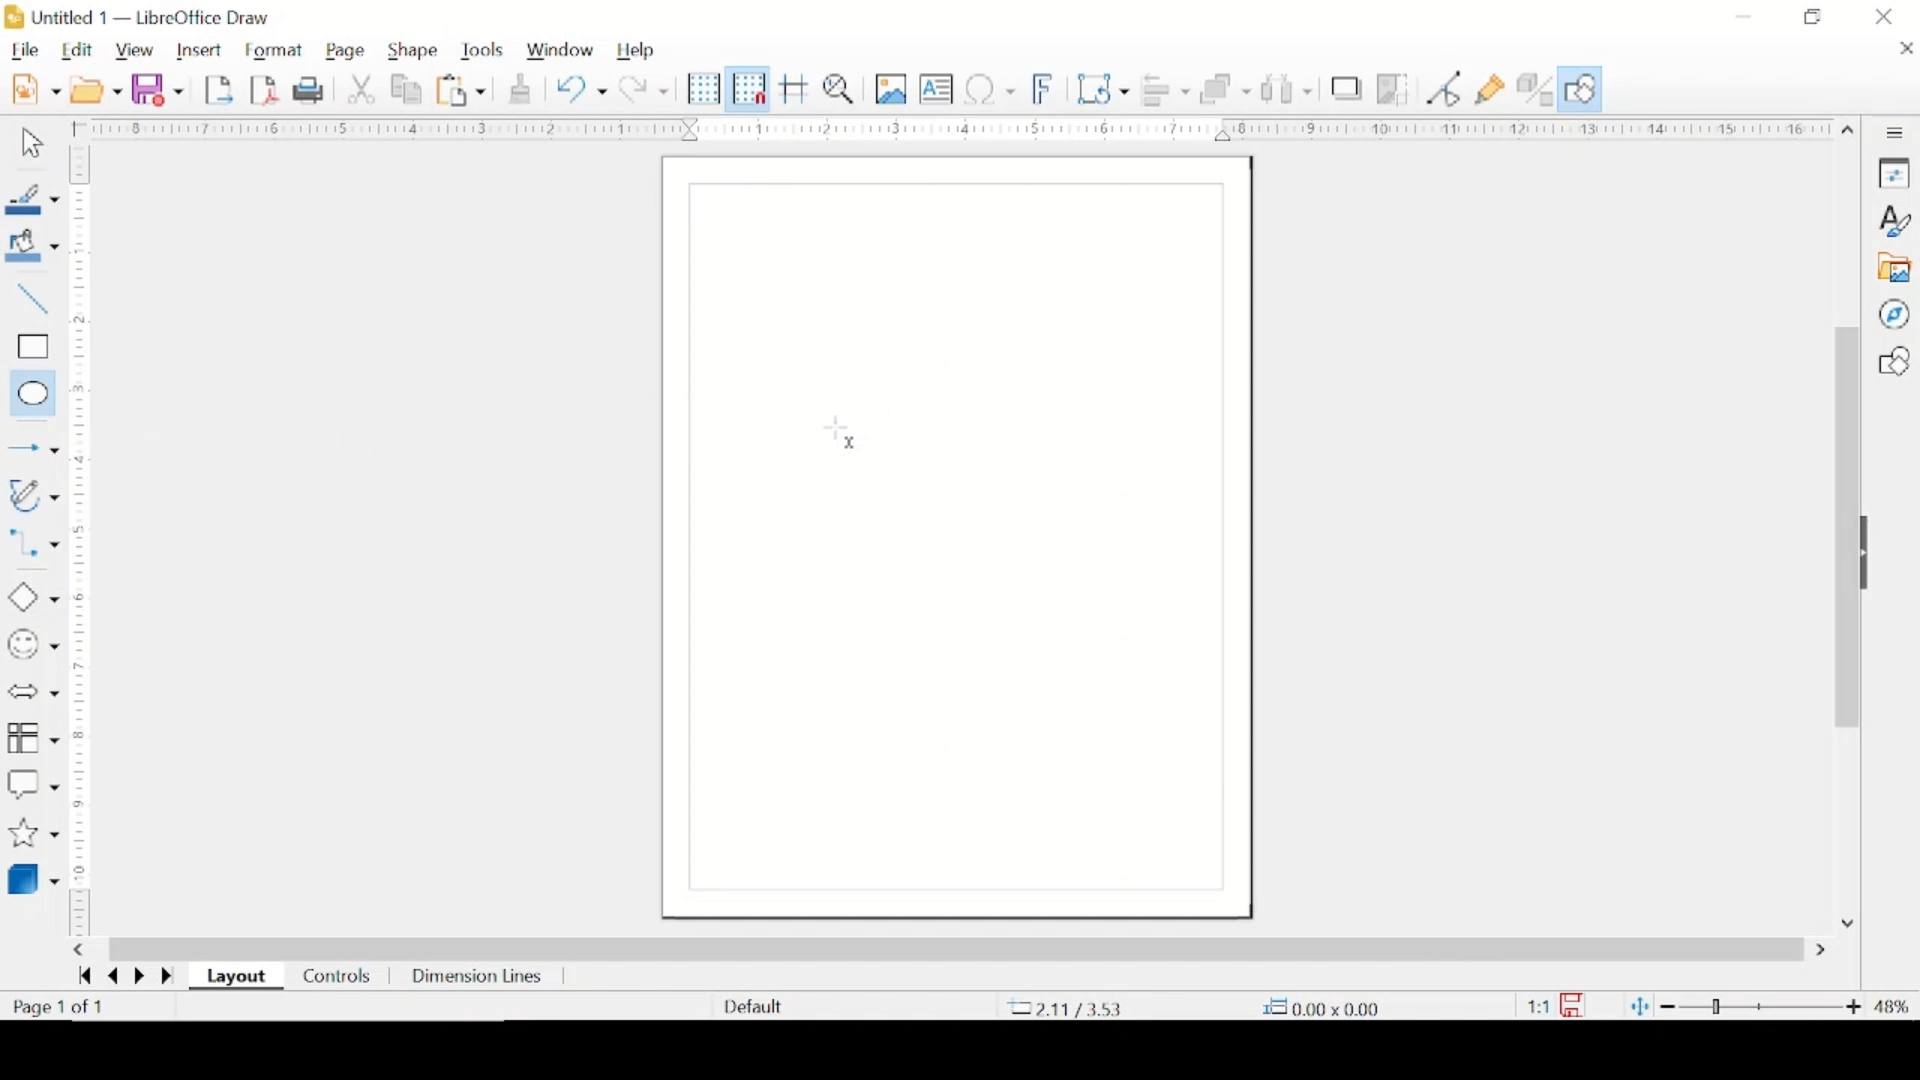 This screenshot has height=1080, width=1920. What do you see at coordinates (135, 51) in the screenshot?
I see `view` at bounding box center [135, 51].